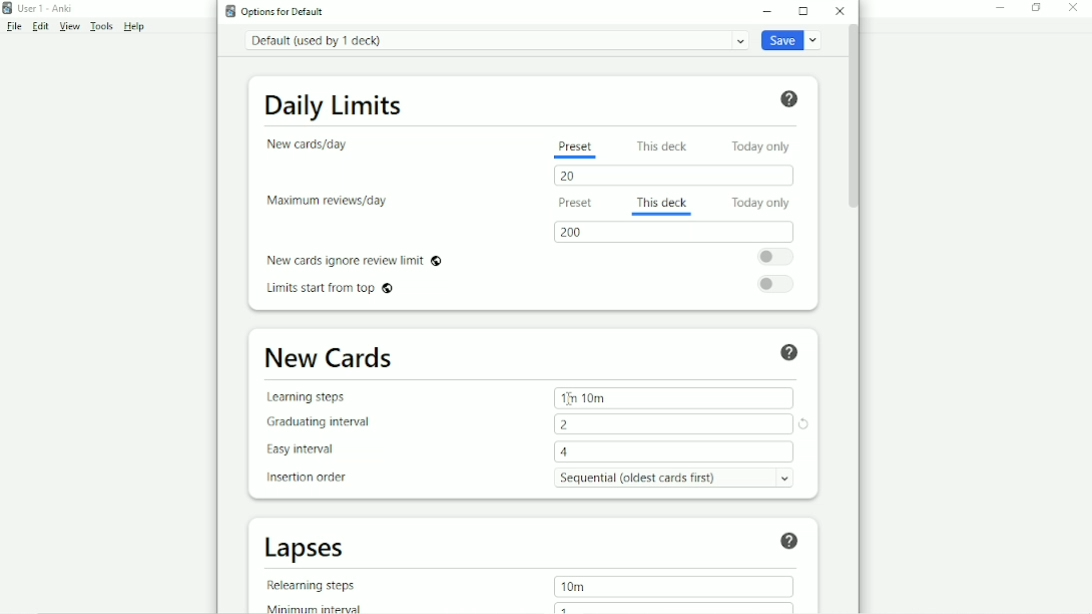  I want to click on 1m 10m, so click(584, 396).